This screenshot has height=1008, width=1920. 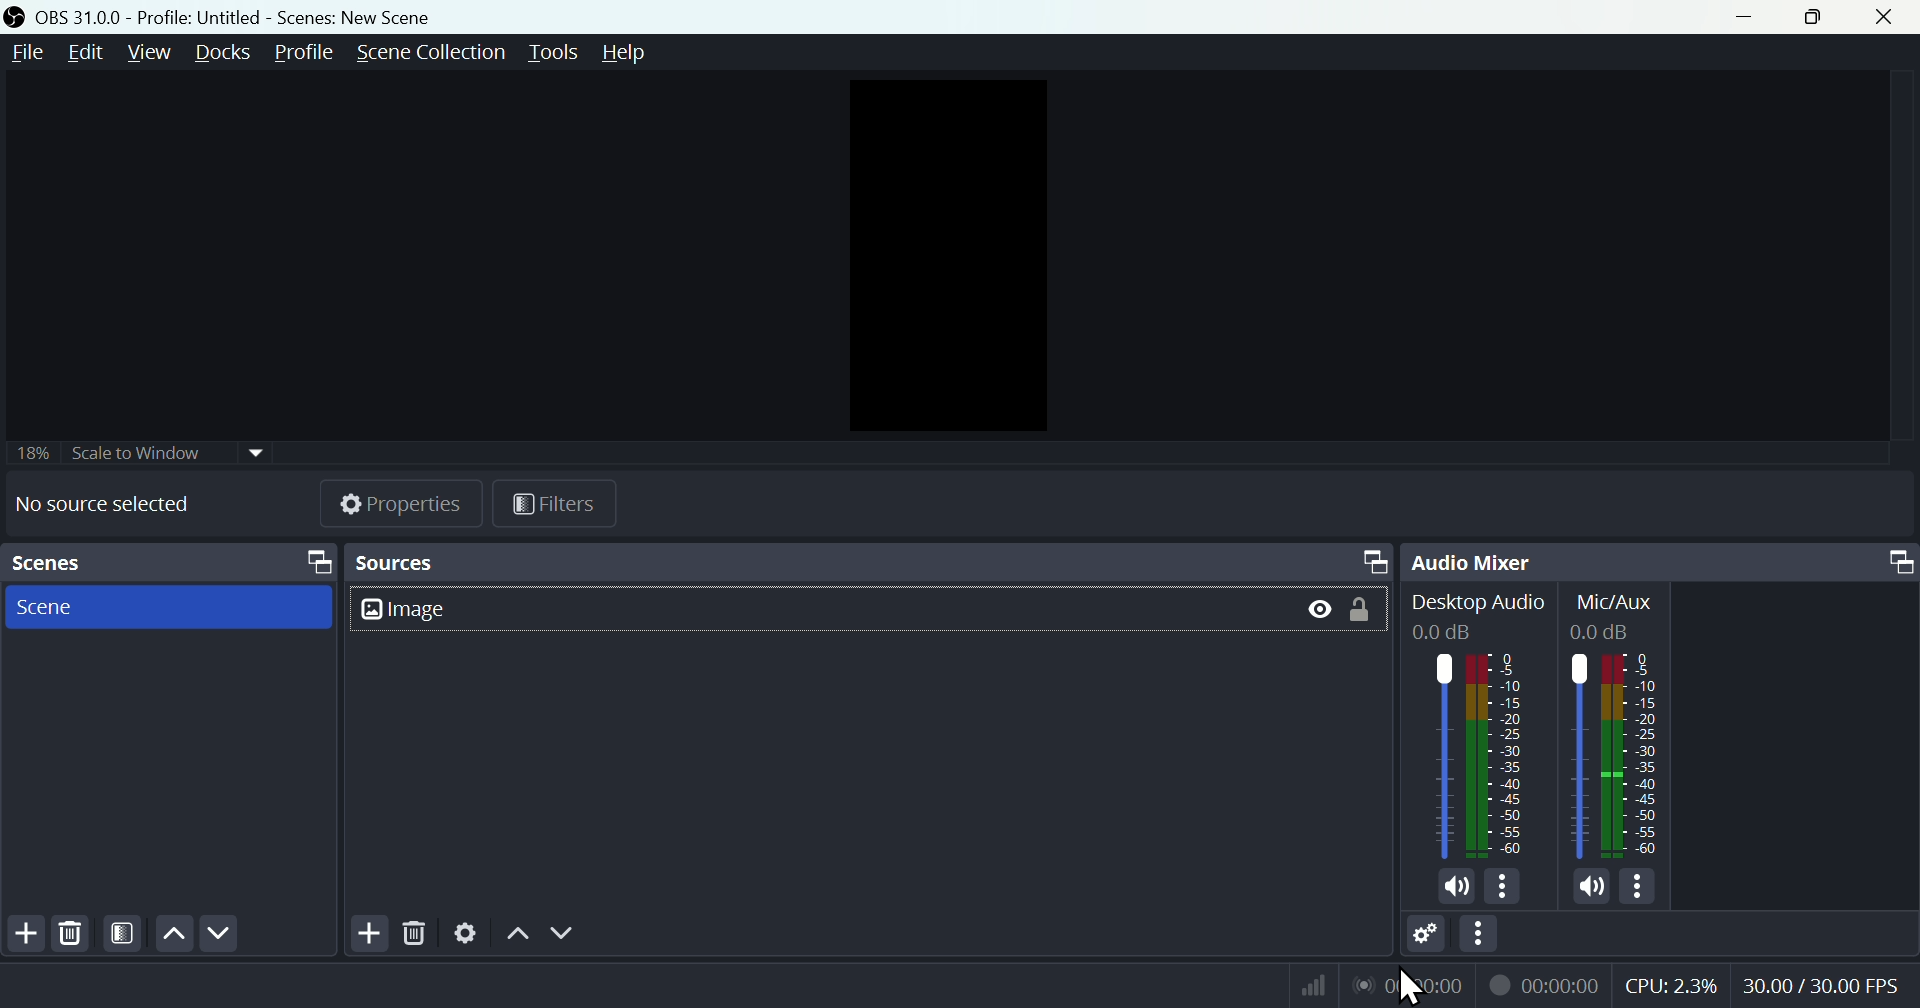 I want to click on Profile, so click(x=305, y=54).